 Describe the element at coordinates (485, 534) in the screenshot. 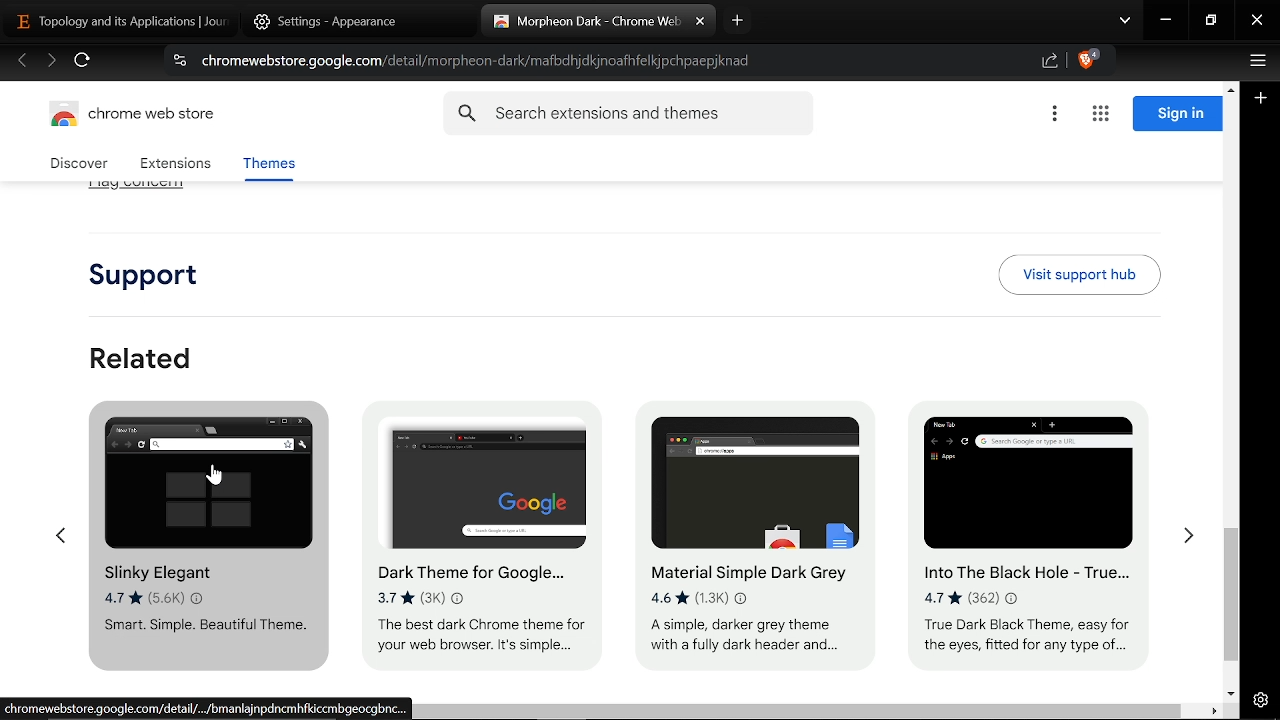

I see `Dark theme for Google` at that location.